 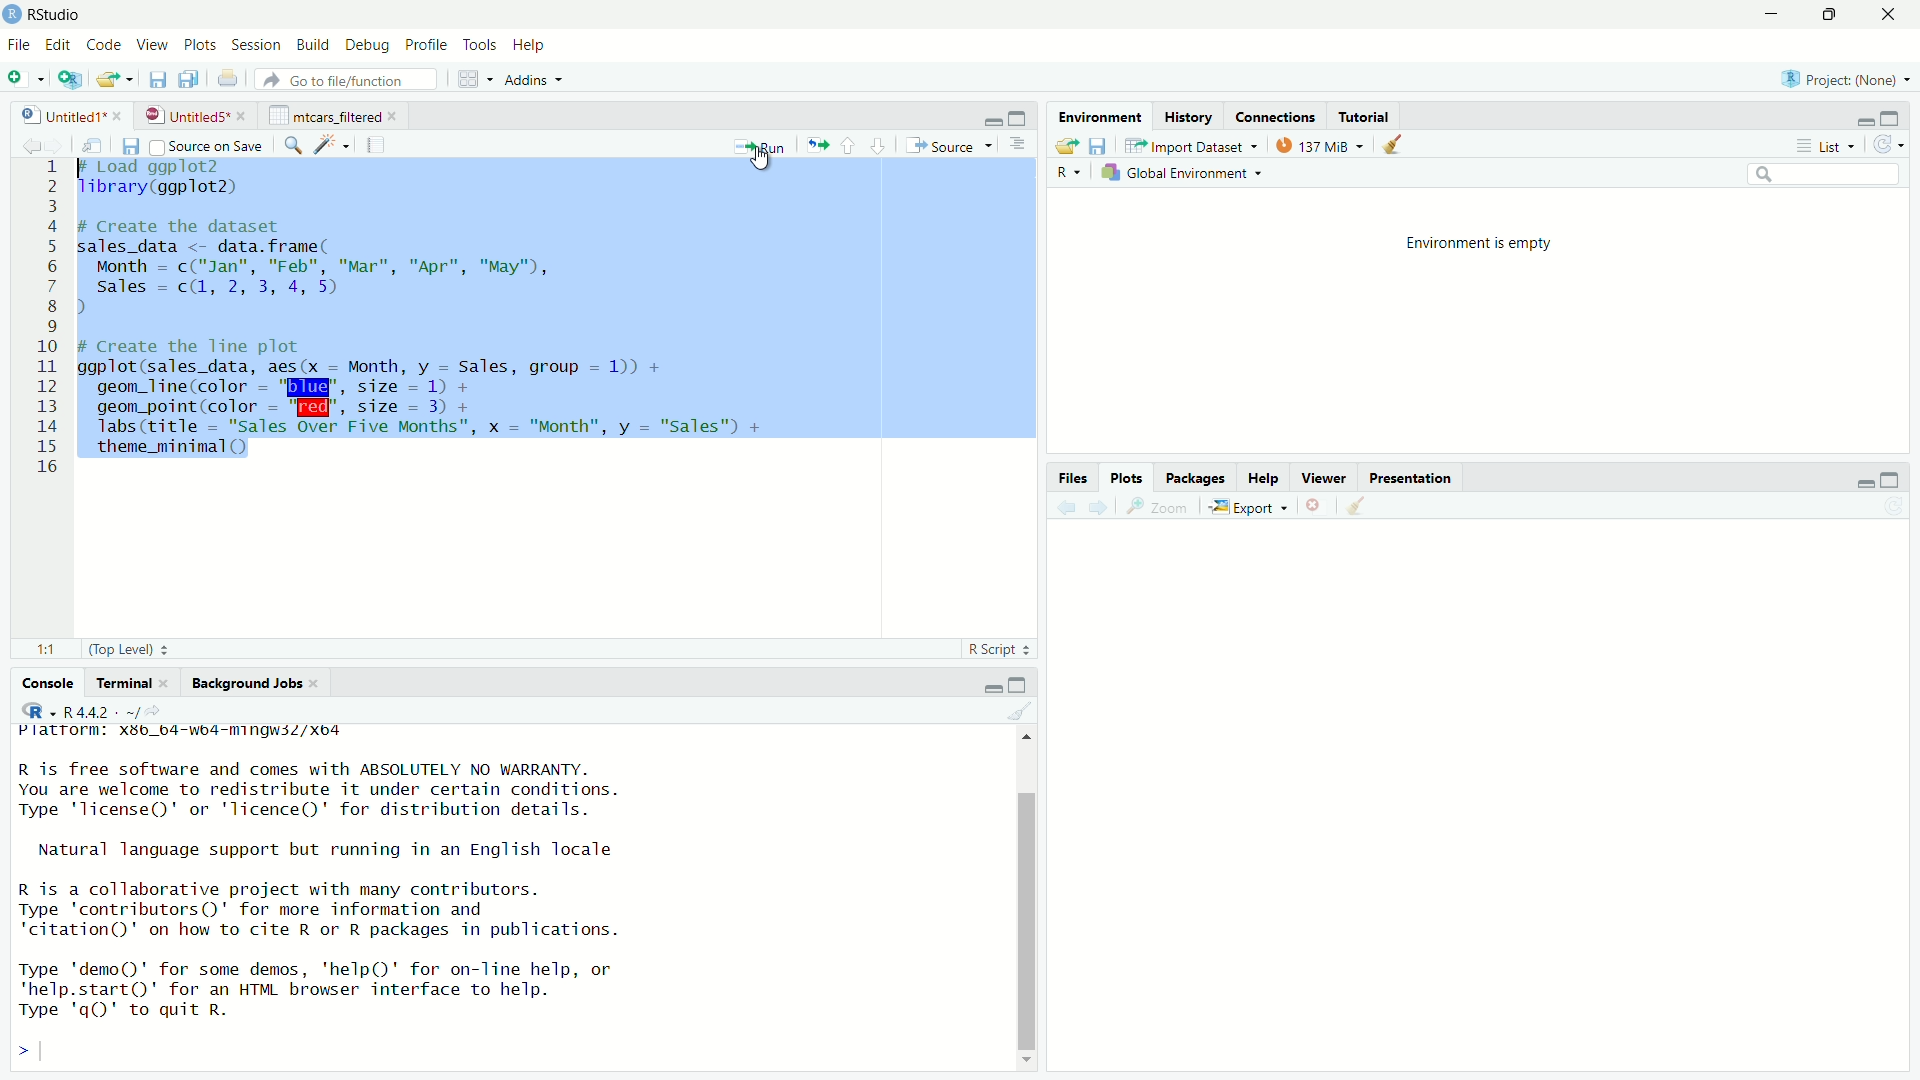 What do you see at coordinates (203, 46) in the screenshot?
I see `plots` at bounding box center [203, 46].